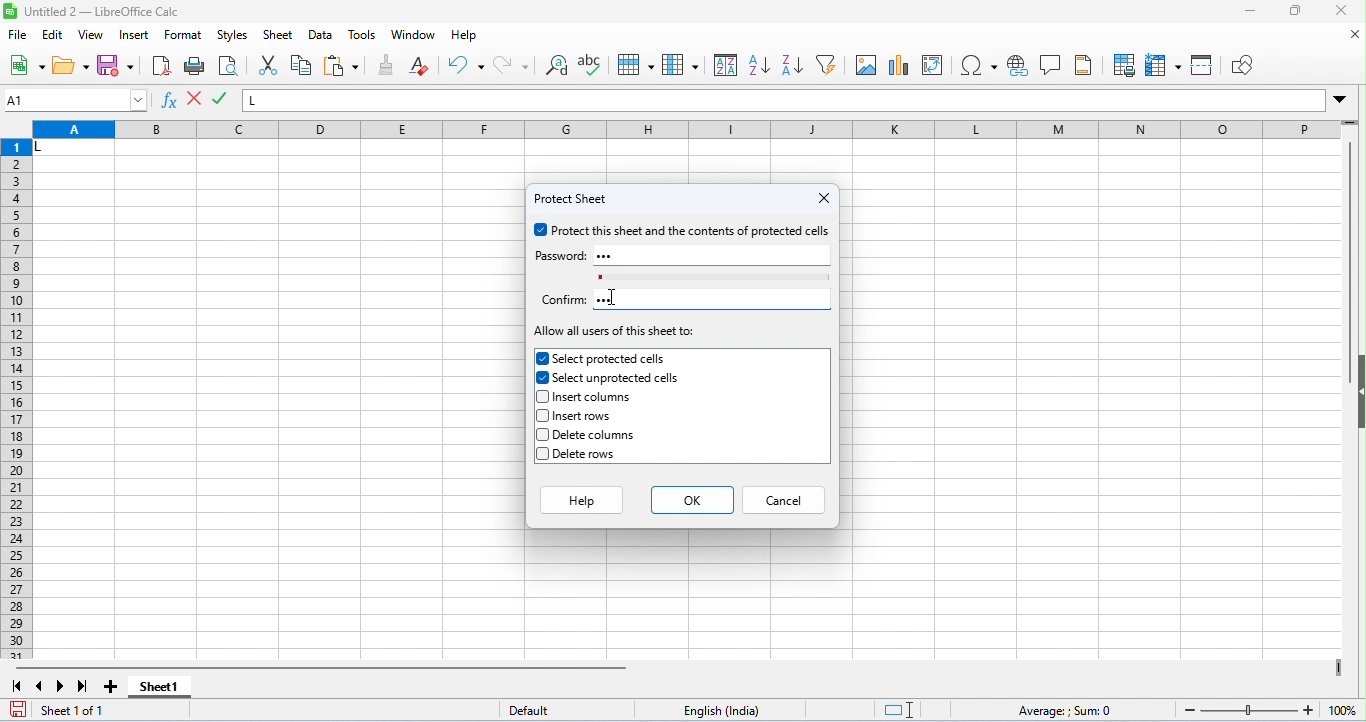 The image size is (1366, 722). What do you see at coordinates (39, 686) in the screenshot?
I see `previous` at bounding box center [39, 686].